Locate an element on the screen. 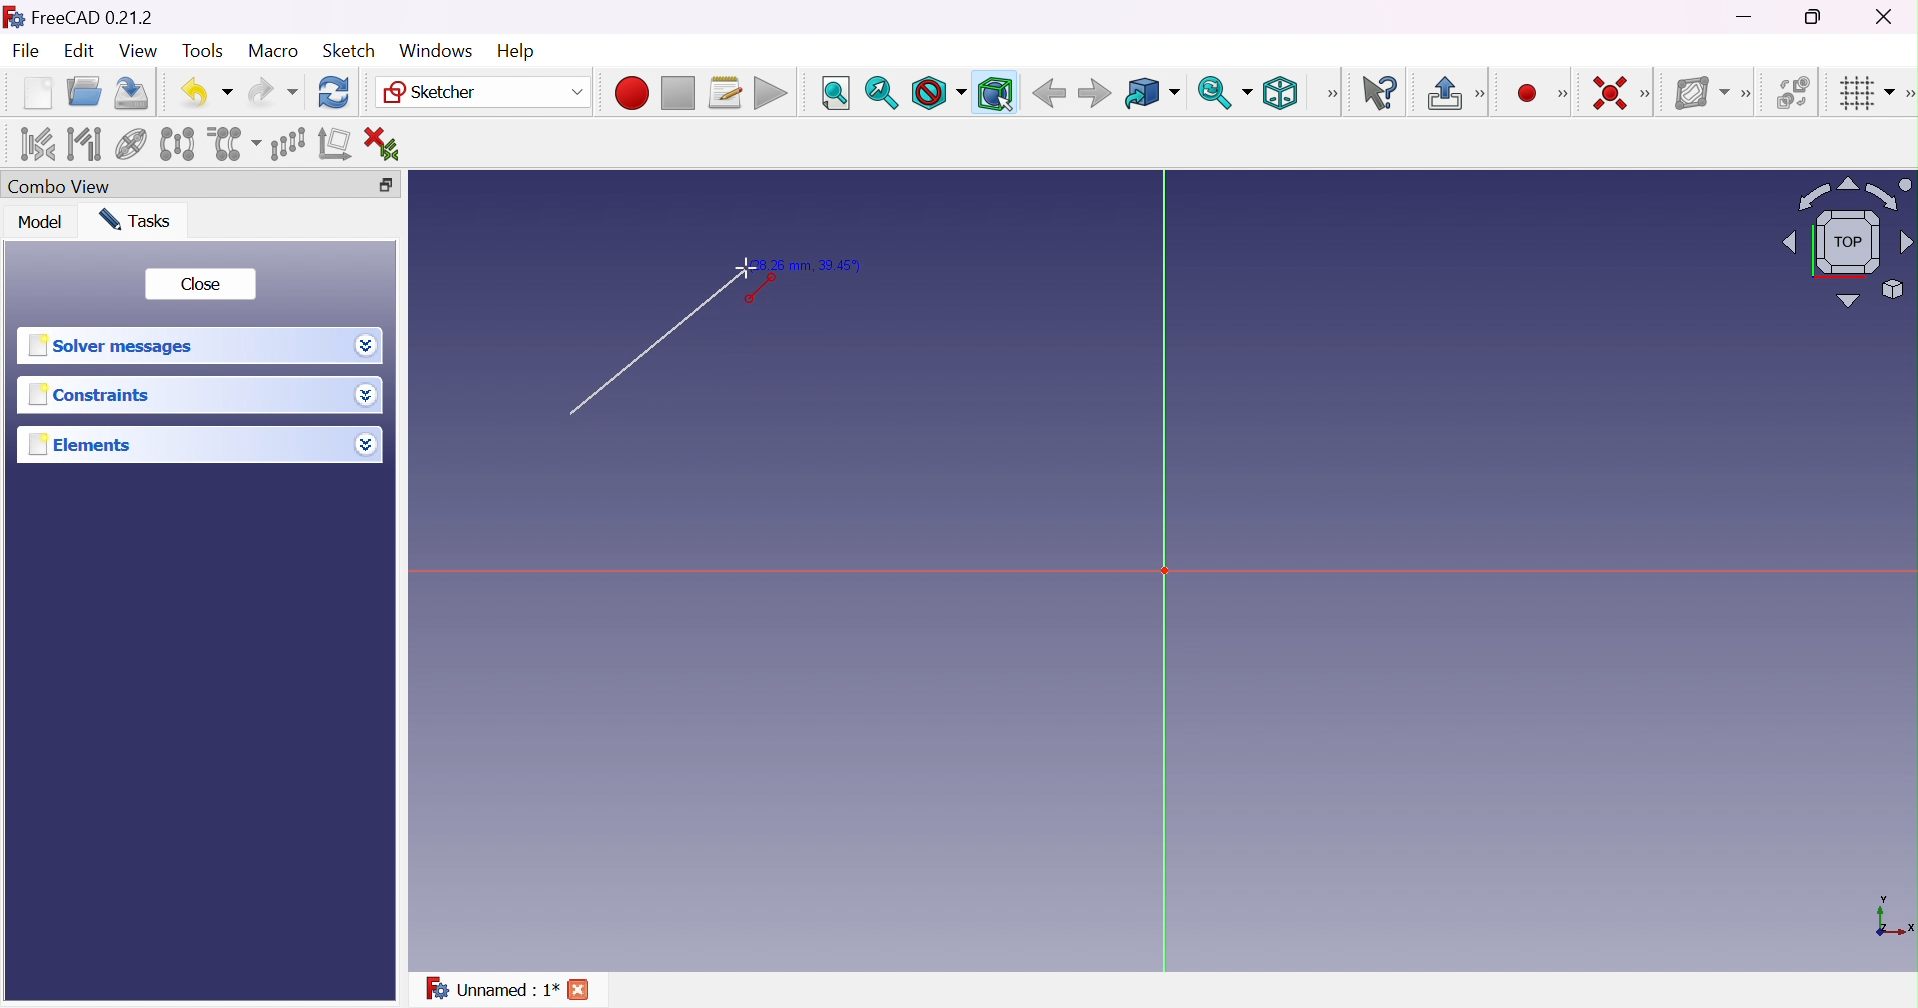 This screenshot has width=1918, height=1008. Macros... is located at coordinates (726, 93).